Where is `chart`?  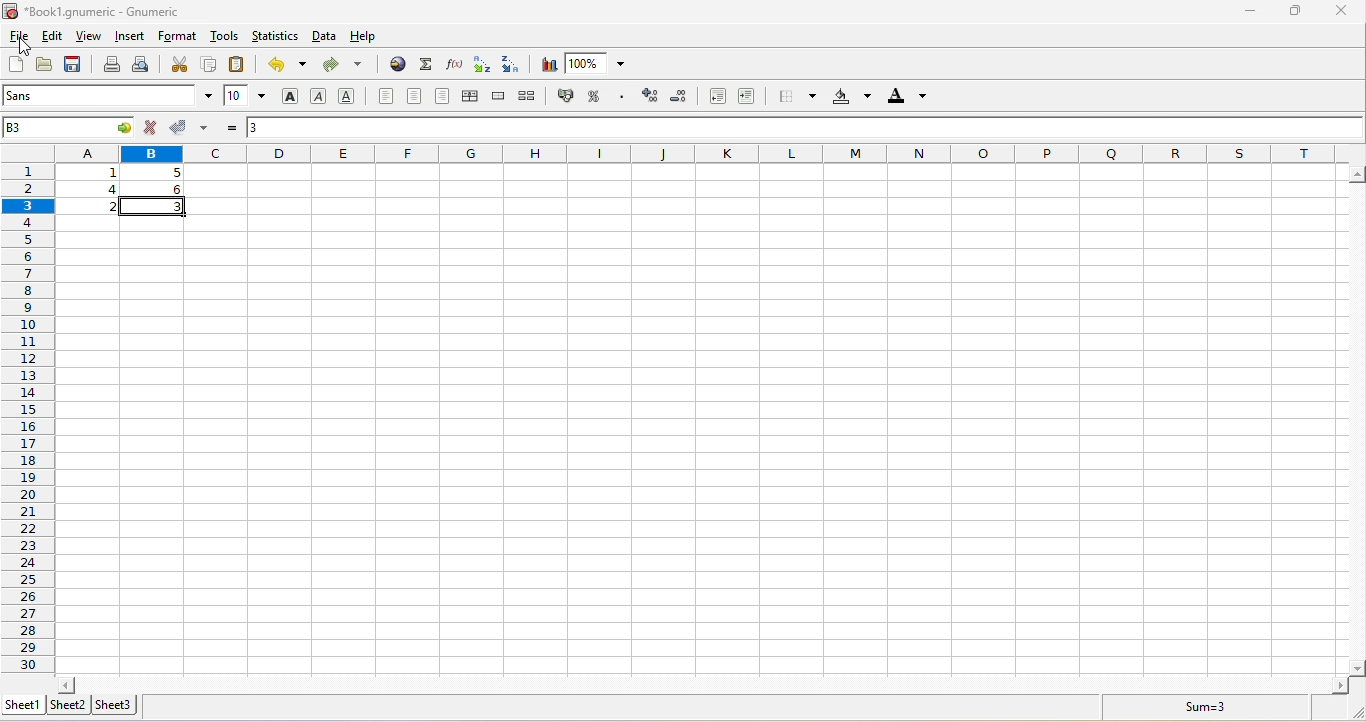 chart is located at coordinates (548, 66).